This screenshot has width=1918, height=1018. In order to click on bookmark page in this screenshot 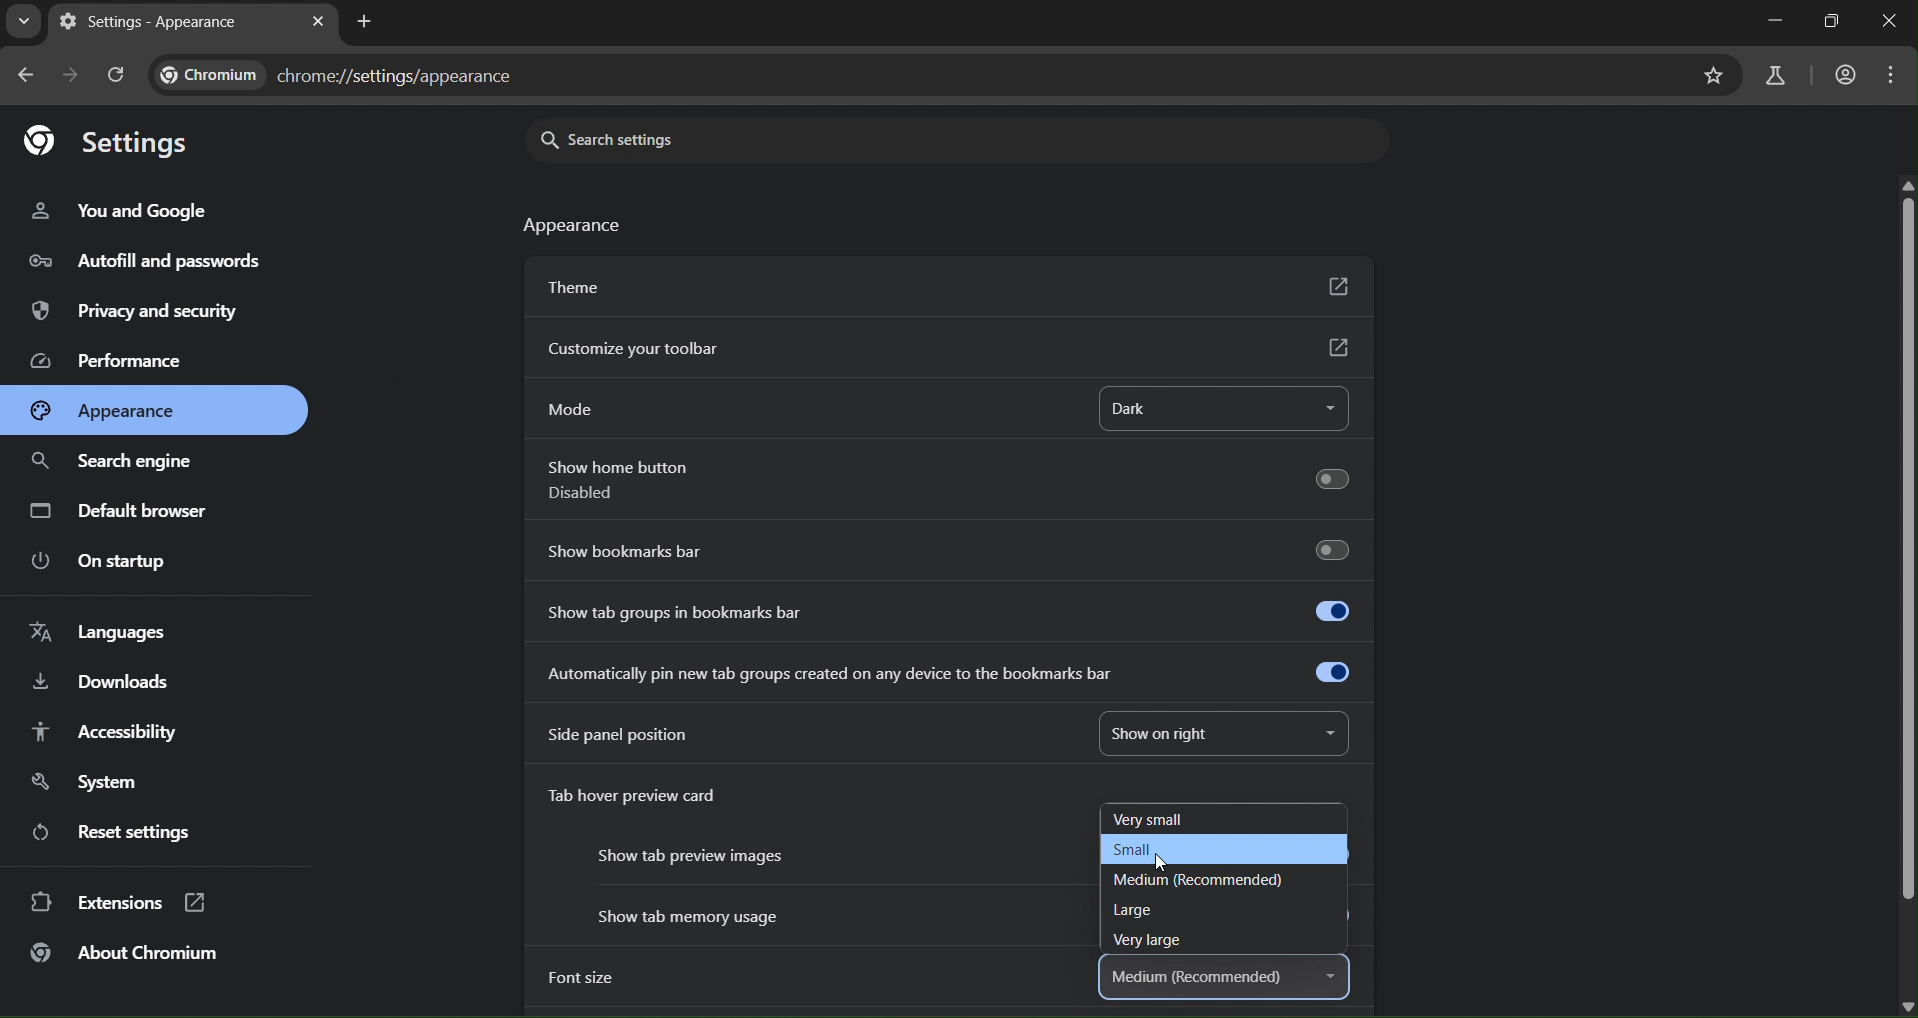, I will do `click(1717, 75)`.